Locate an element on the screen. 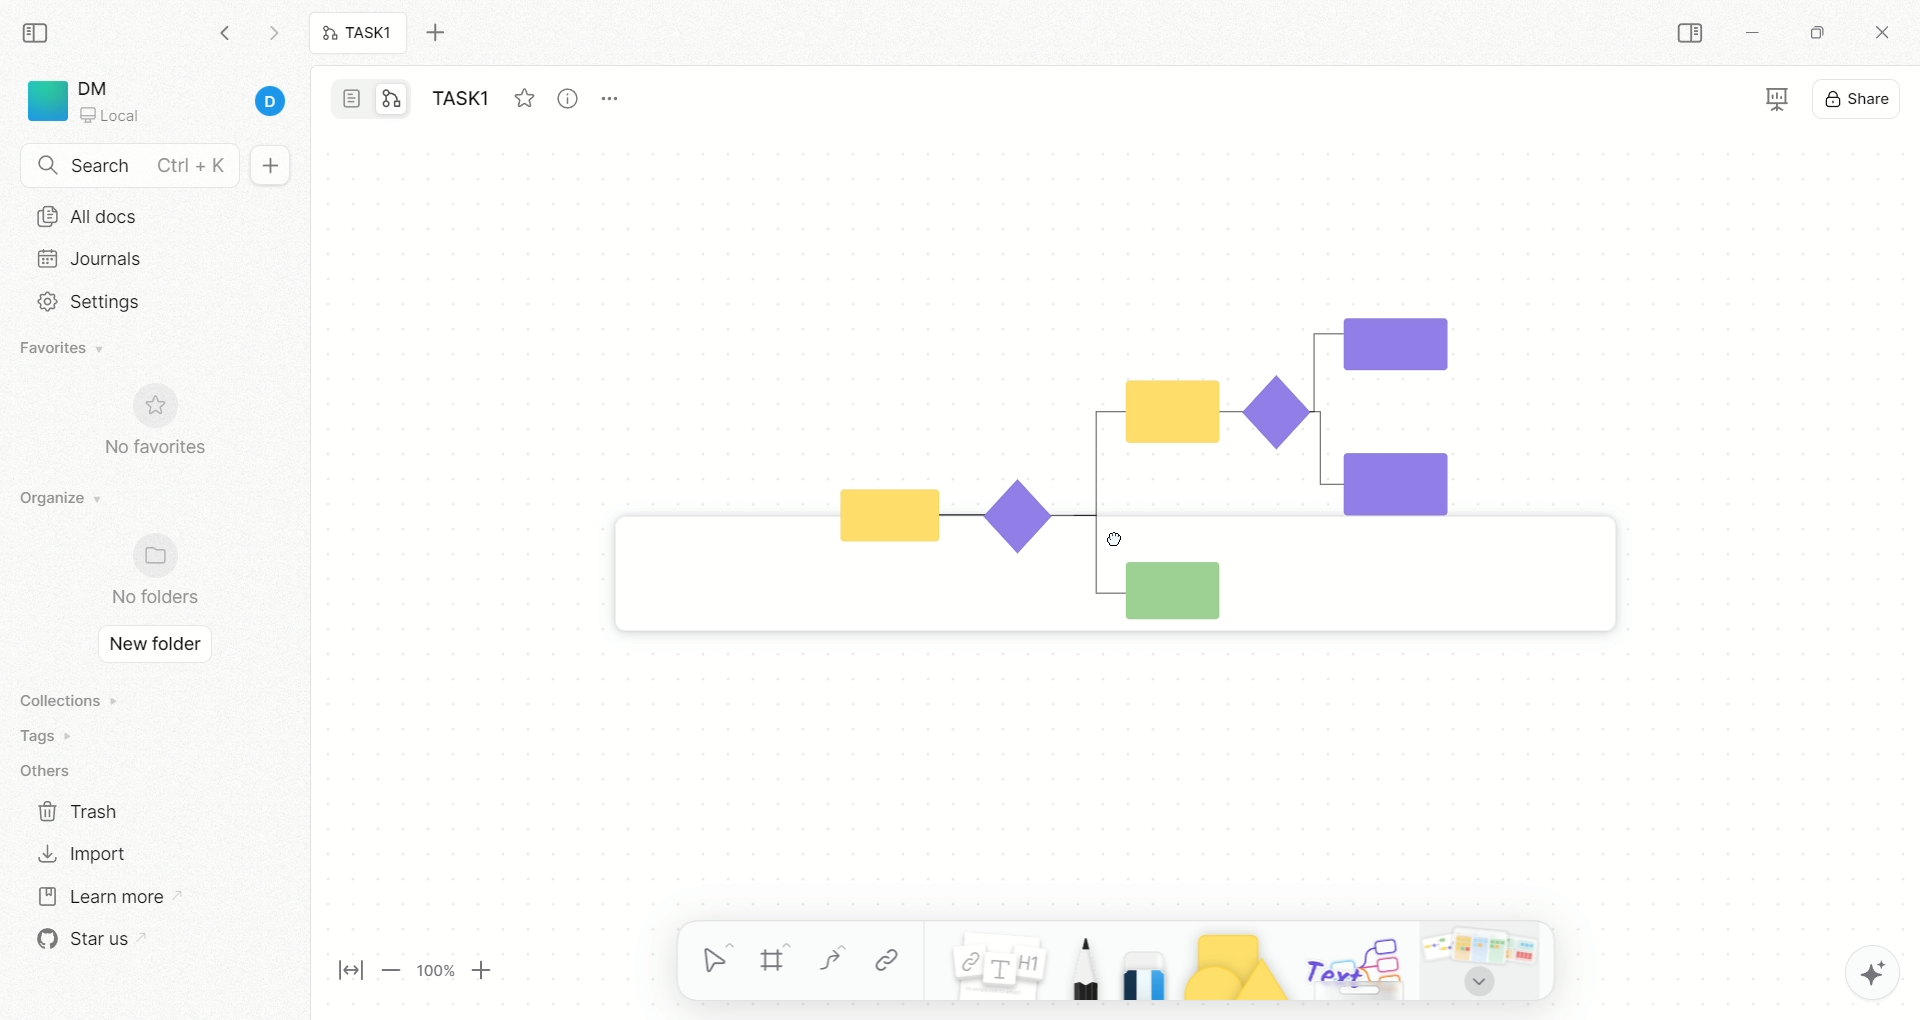 The height and width of the screenshot is (1020, 1920). eraser is located at coordinates (1138, 960).